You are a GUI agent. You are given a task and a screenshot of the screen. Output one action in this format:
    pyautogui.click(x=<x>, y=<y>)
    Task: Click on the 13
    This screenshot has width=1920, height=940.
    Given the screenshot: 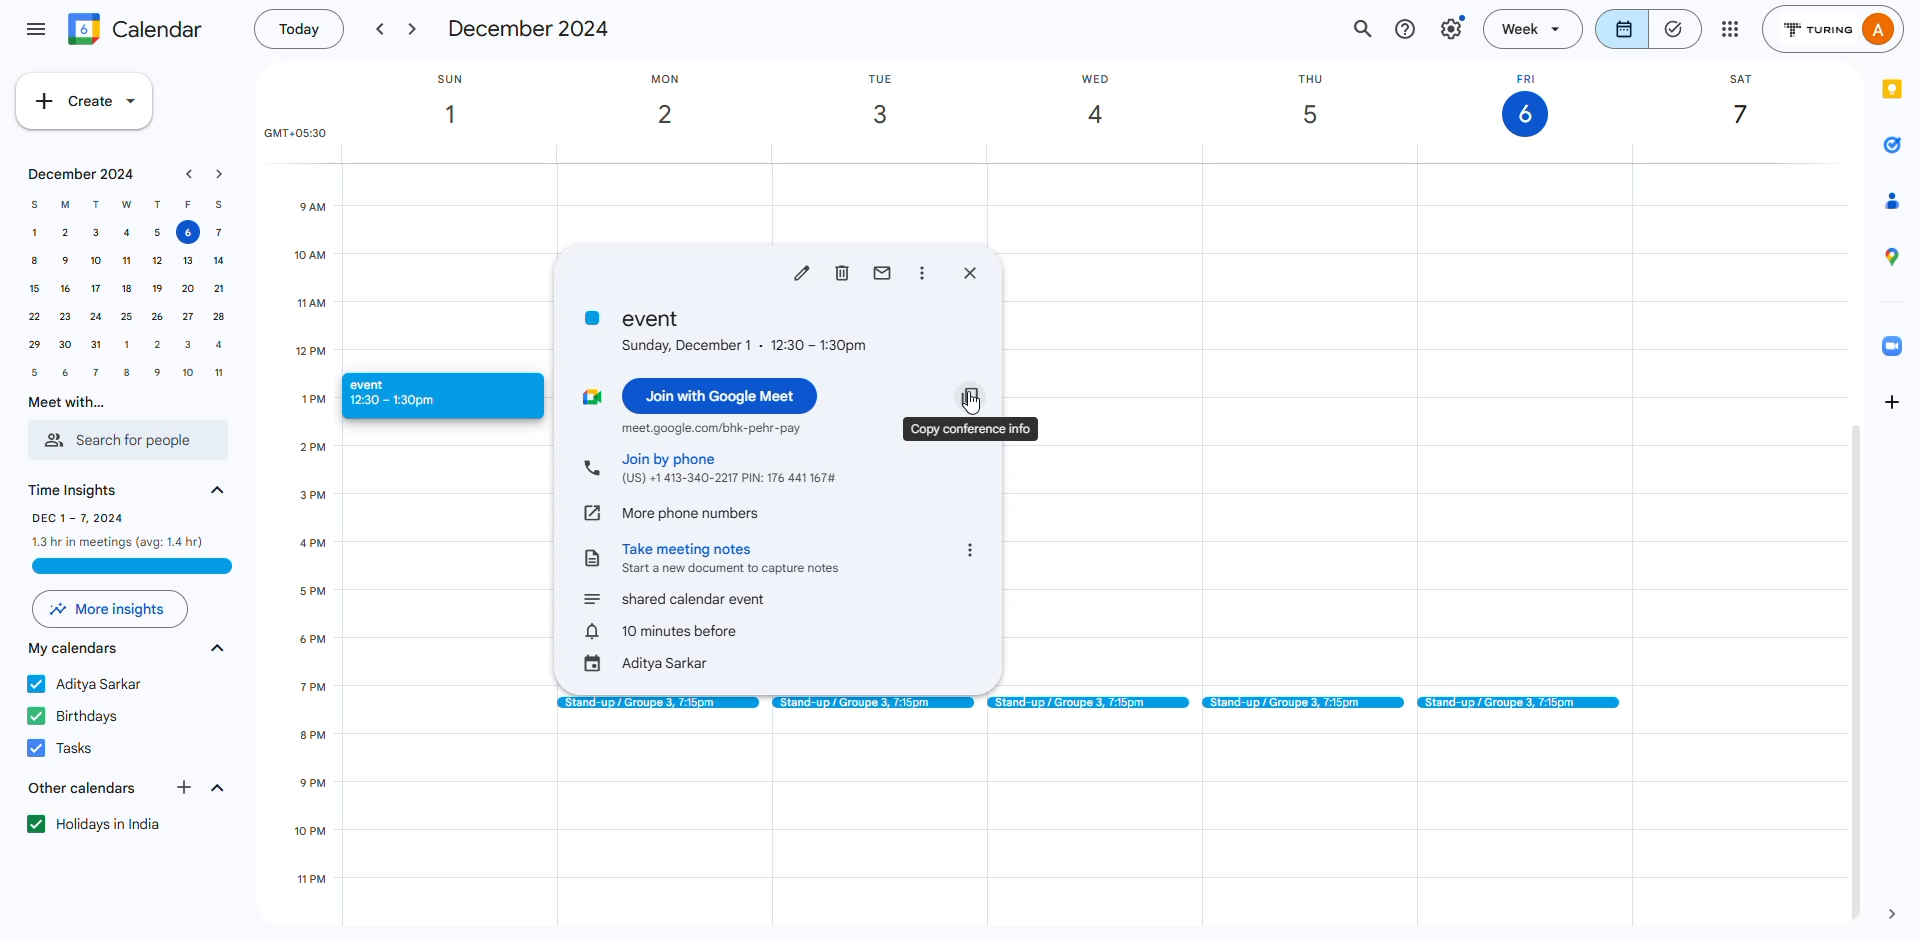 What is the action you would take?
    pyautogui.click(x=185, y=261)
    